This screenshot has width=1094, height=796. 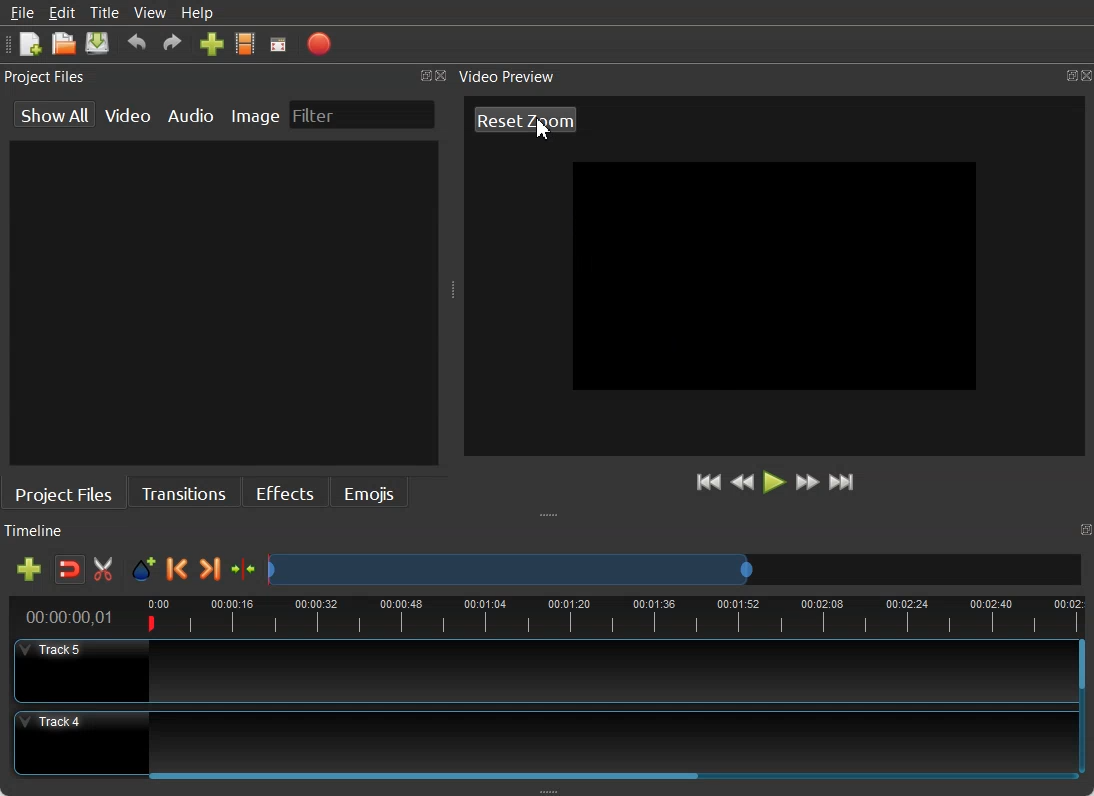 I want to click on Disable Snapping, so click(x=69, y=568).